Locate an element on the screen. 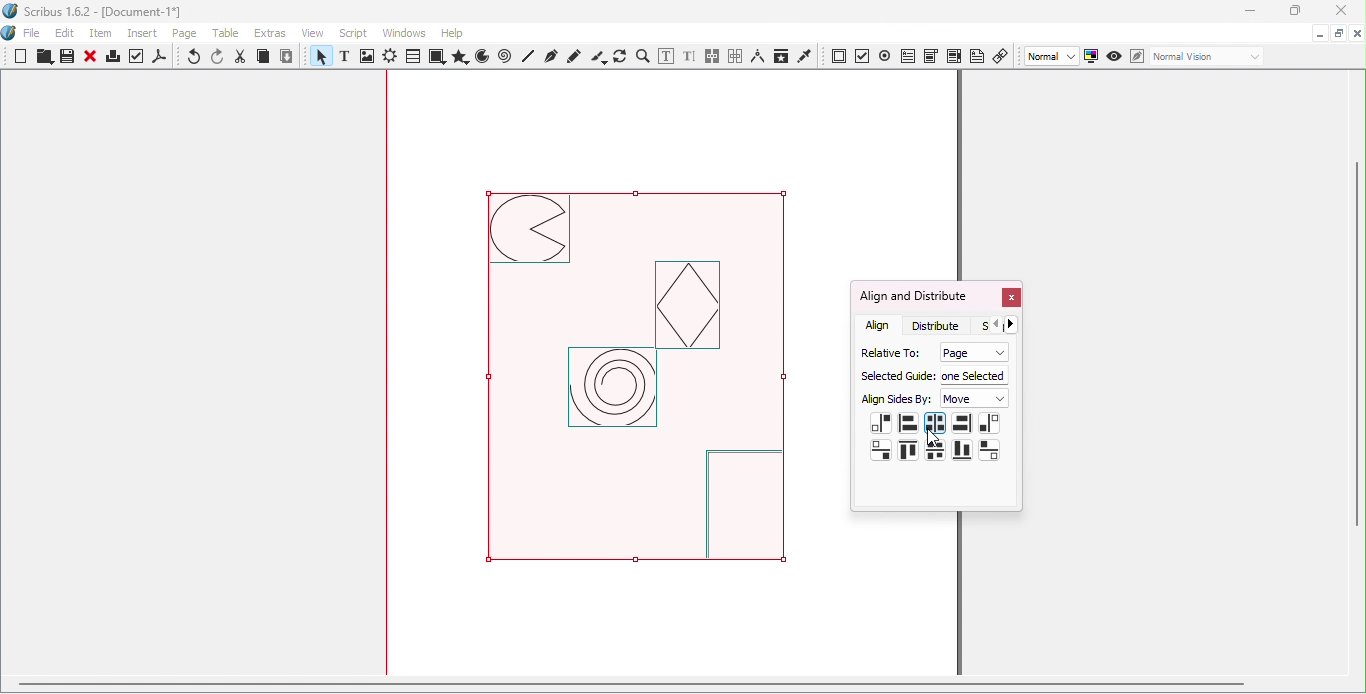  Preflight verifier is located at coordinates (137, 59).